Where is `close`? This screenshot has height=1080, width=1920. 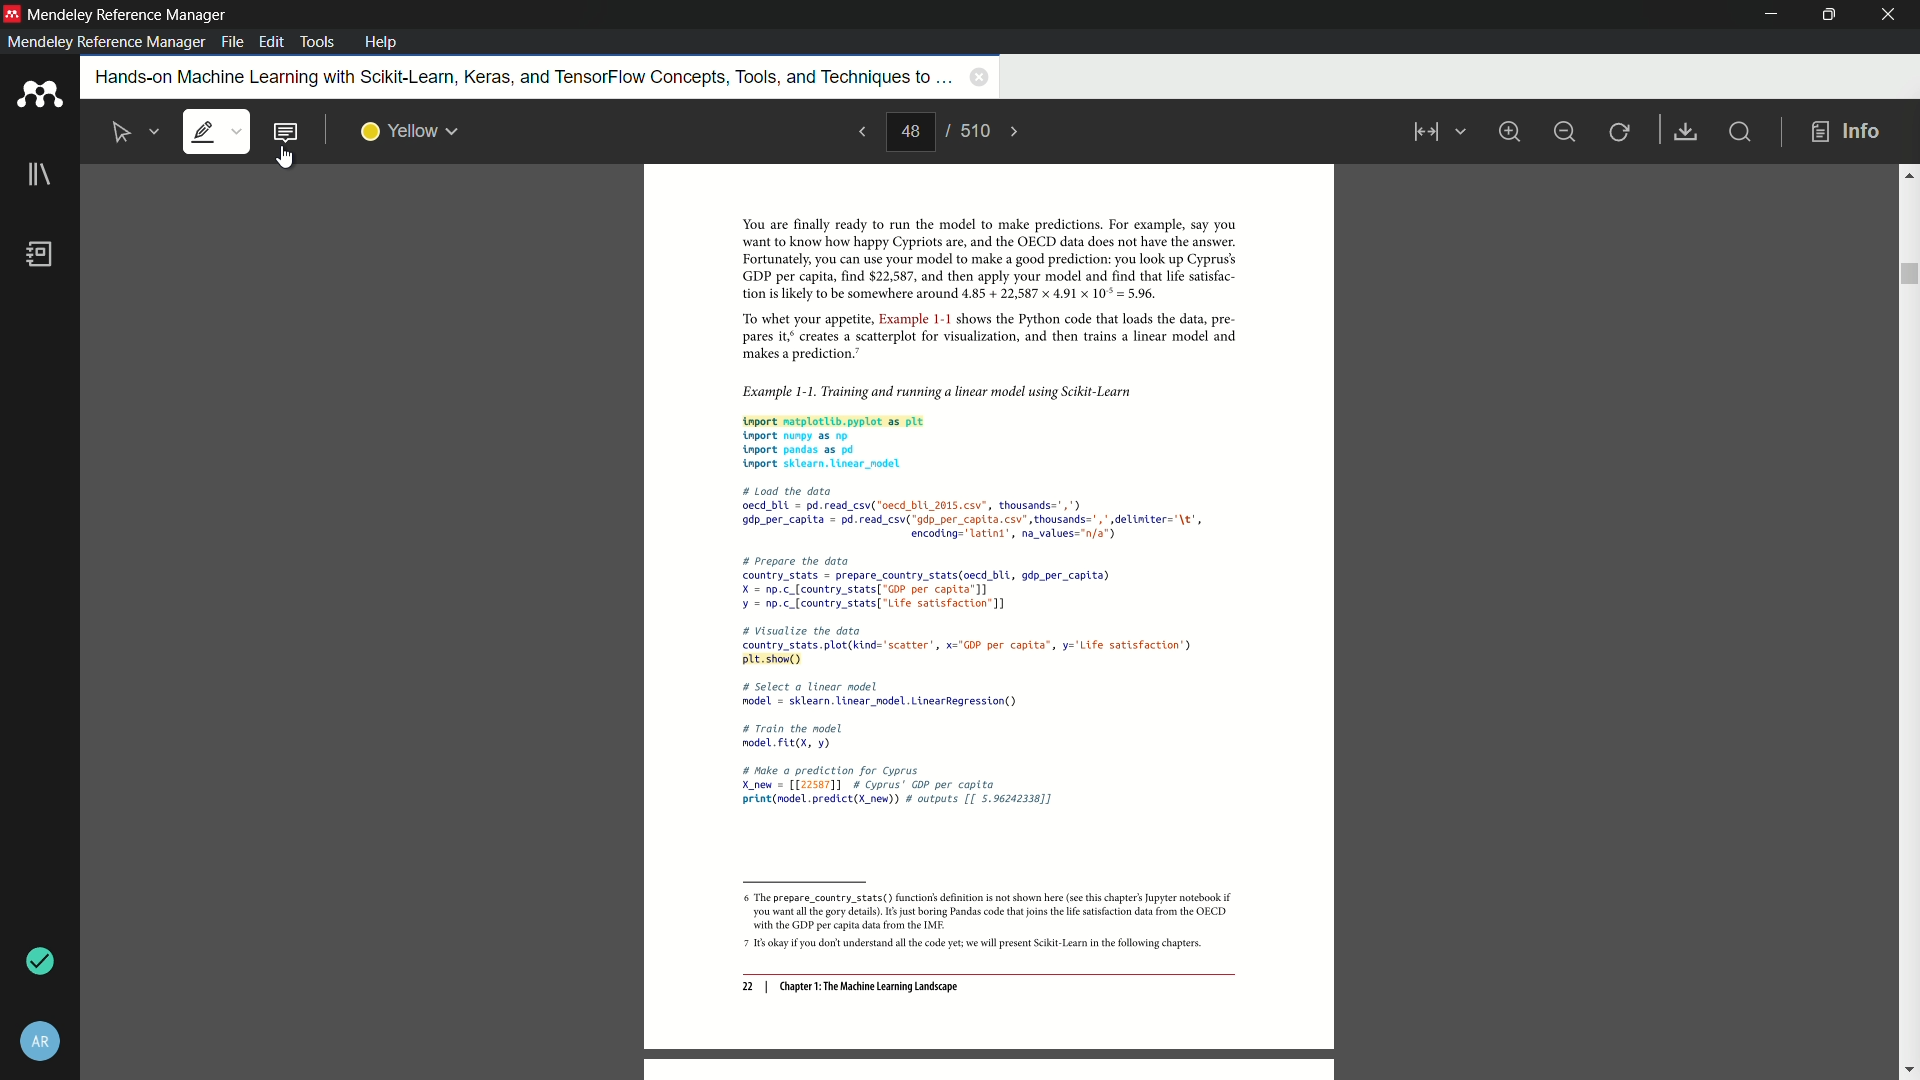
close is located at coordinates (1890, 15).